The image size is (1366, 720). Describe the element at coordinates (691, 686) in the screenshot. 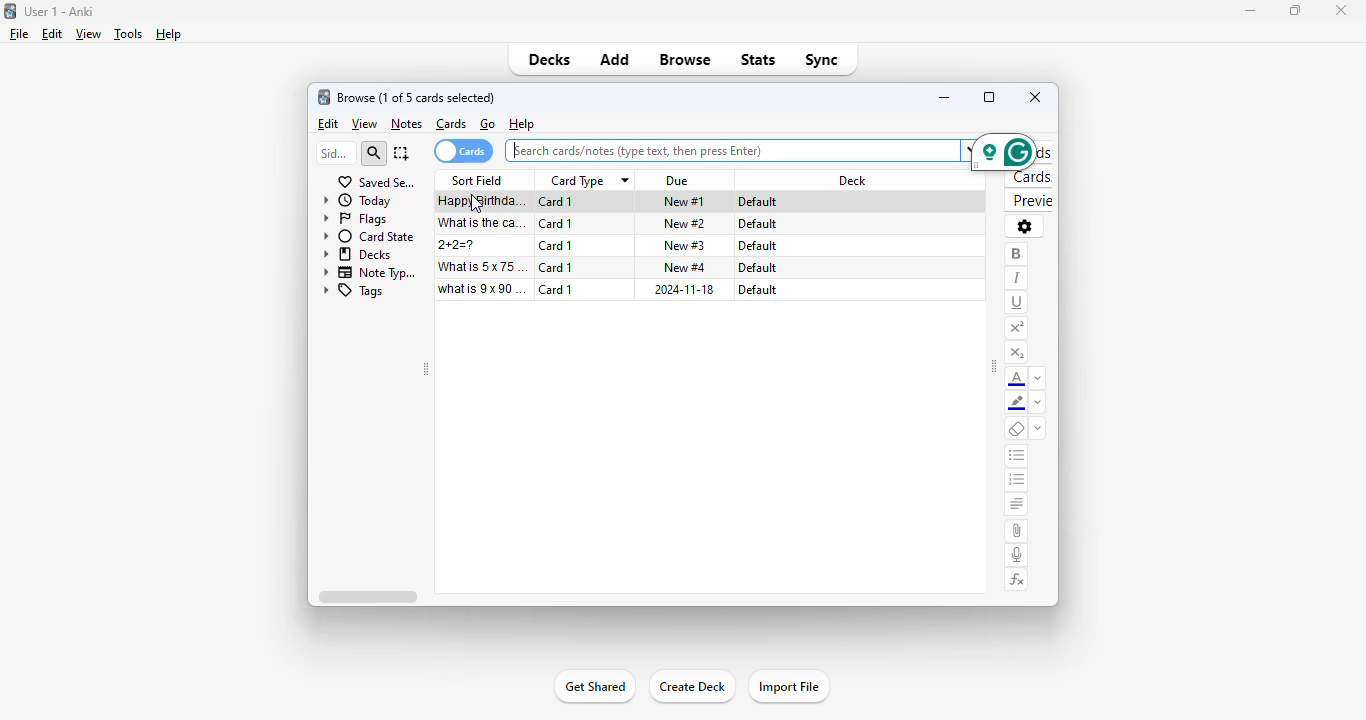

I see `create deck` at that location.